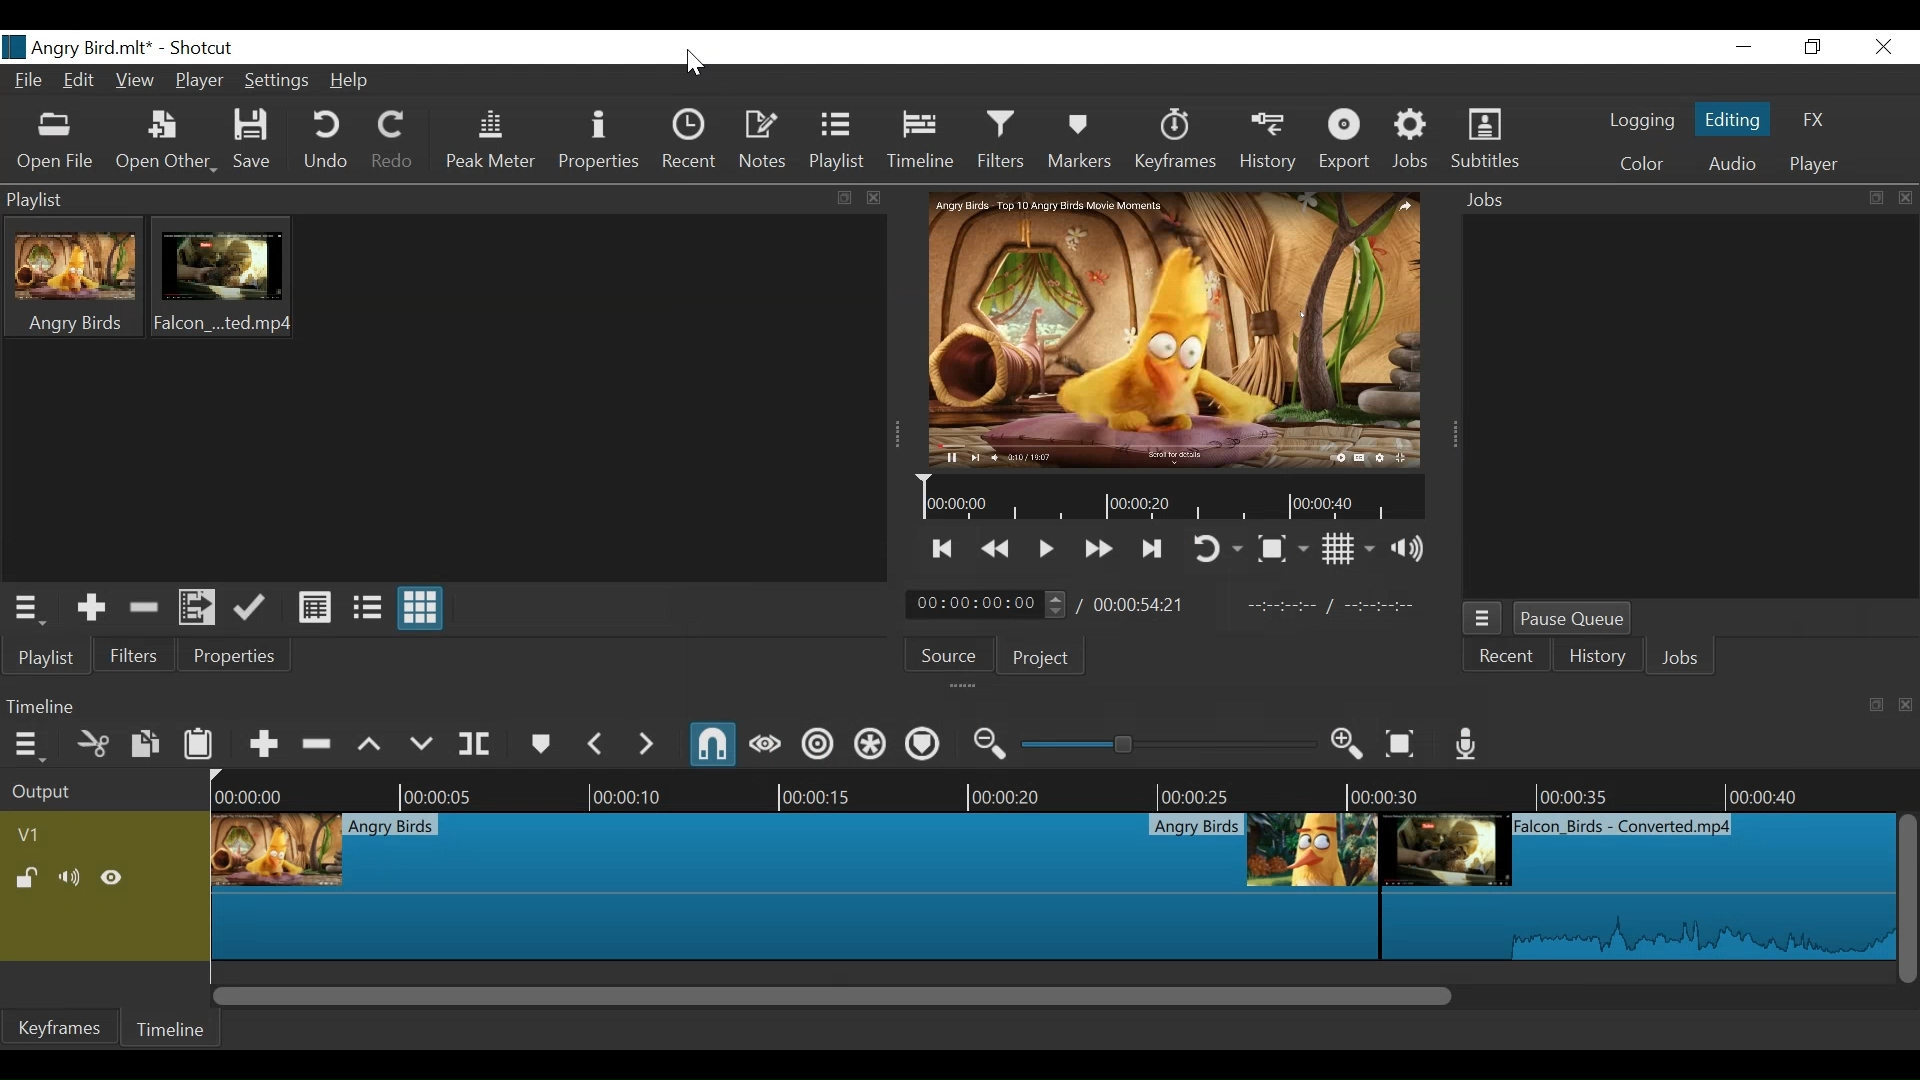 This screenshot has width=1920, height=1080. Describe the element at coordinates (351, 78) in the screenshot. I see `Help` at that location.